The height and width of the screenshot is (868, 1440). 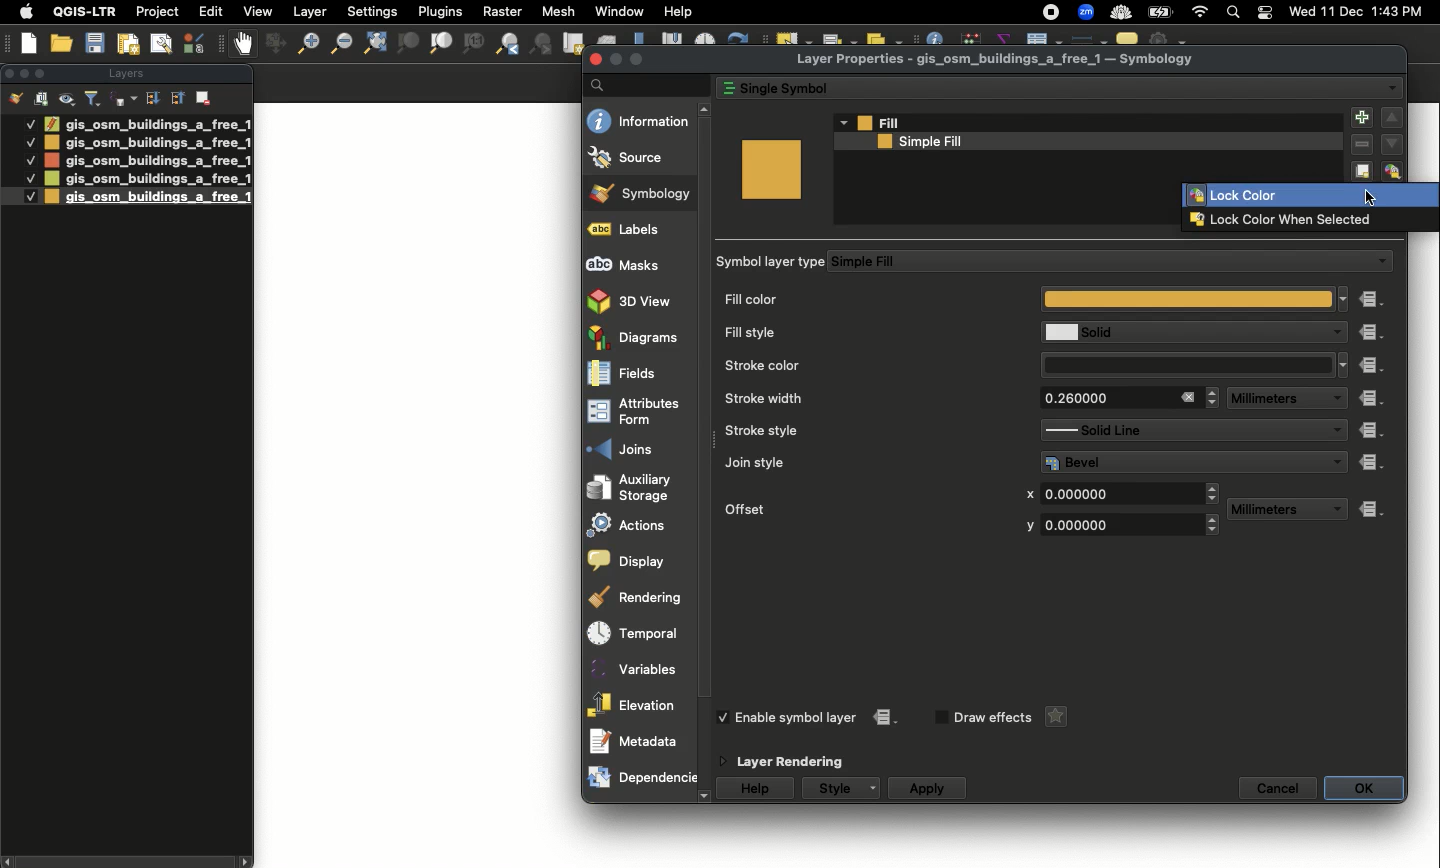 I want to click on 3D view, so click(x=635, y=300).